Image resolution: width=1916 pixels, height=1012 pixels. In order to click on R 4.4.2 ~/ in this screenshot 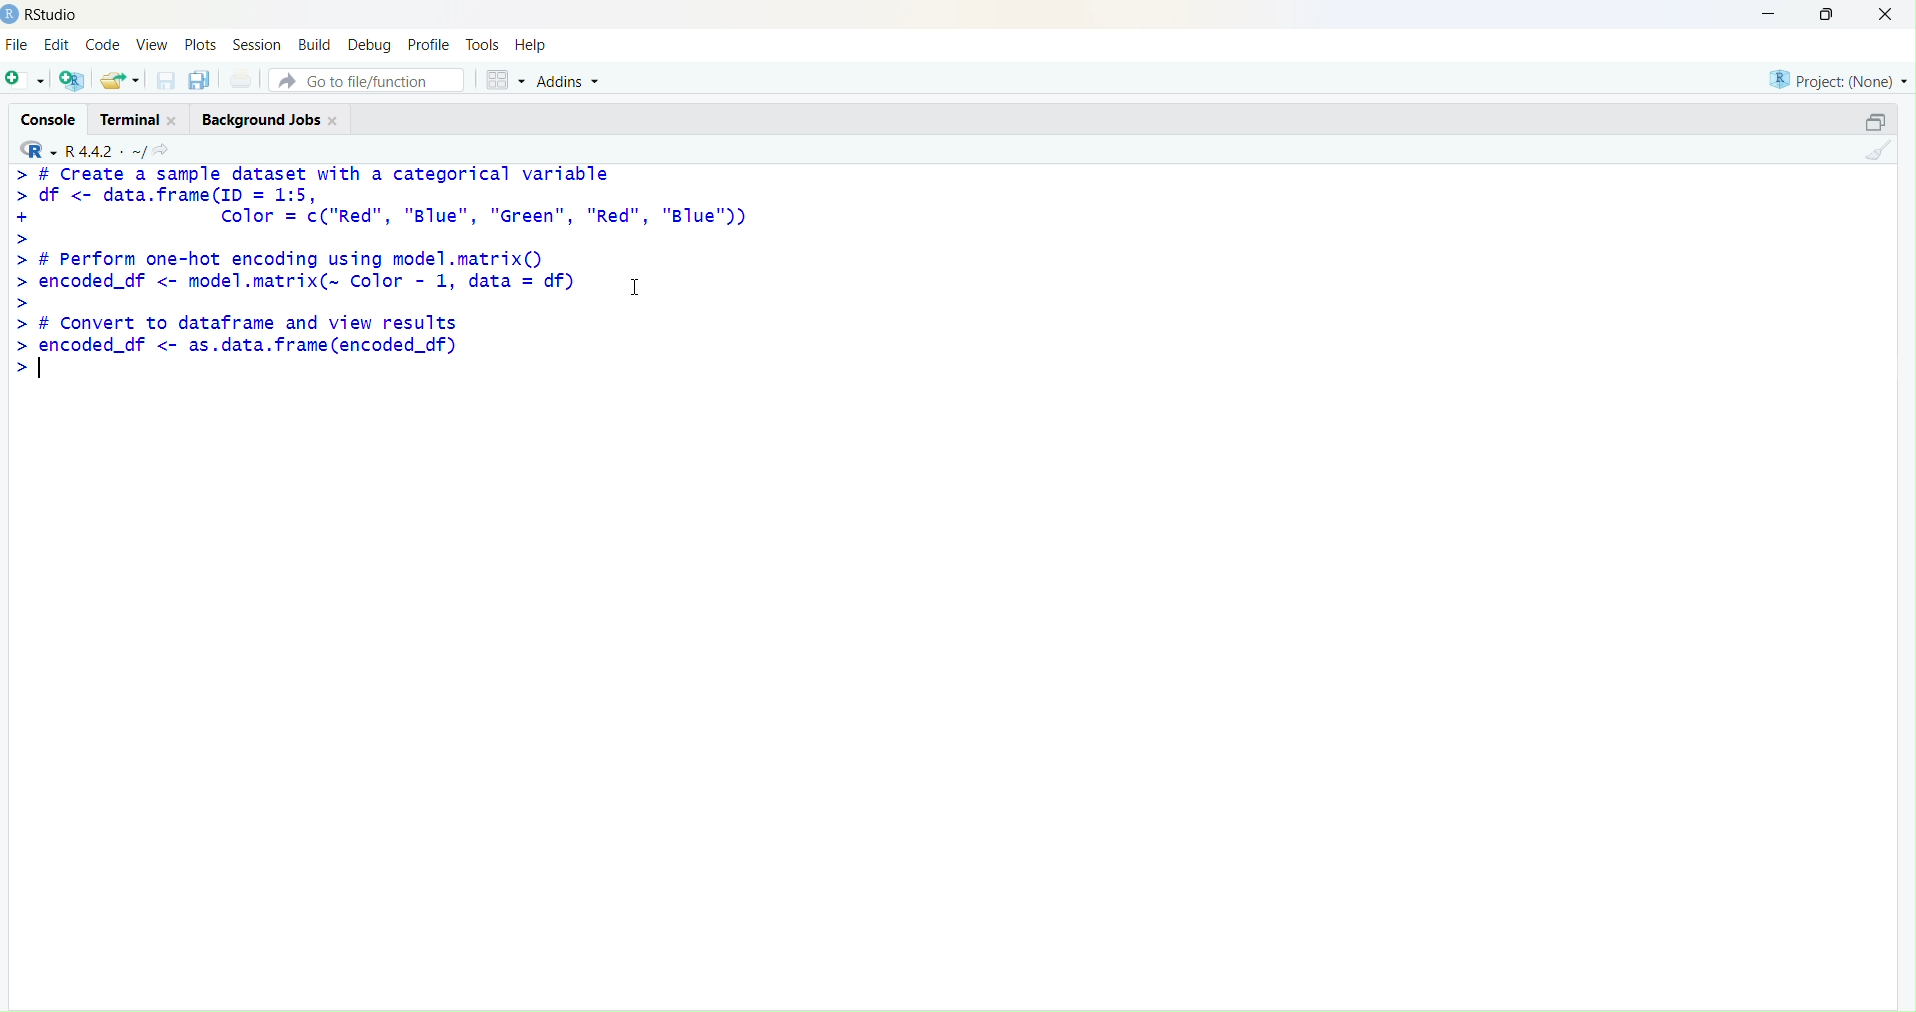, I will do `click(105, 151)`.